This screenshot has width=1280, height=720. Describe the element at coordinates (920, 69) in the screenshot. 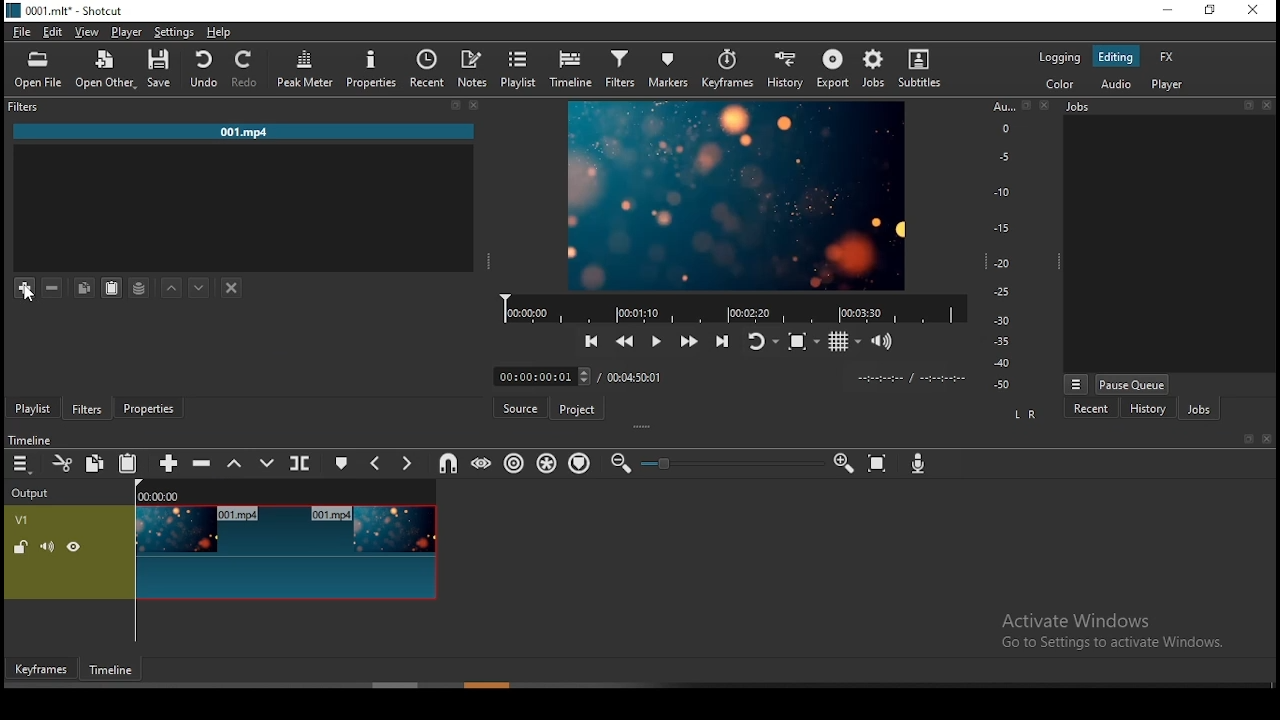

I see `subtitles` at that location.